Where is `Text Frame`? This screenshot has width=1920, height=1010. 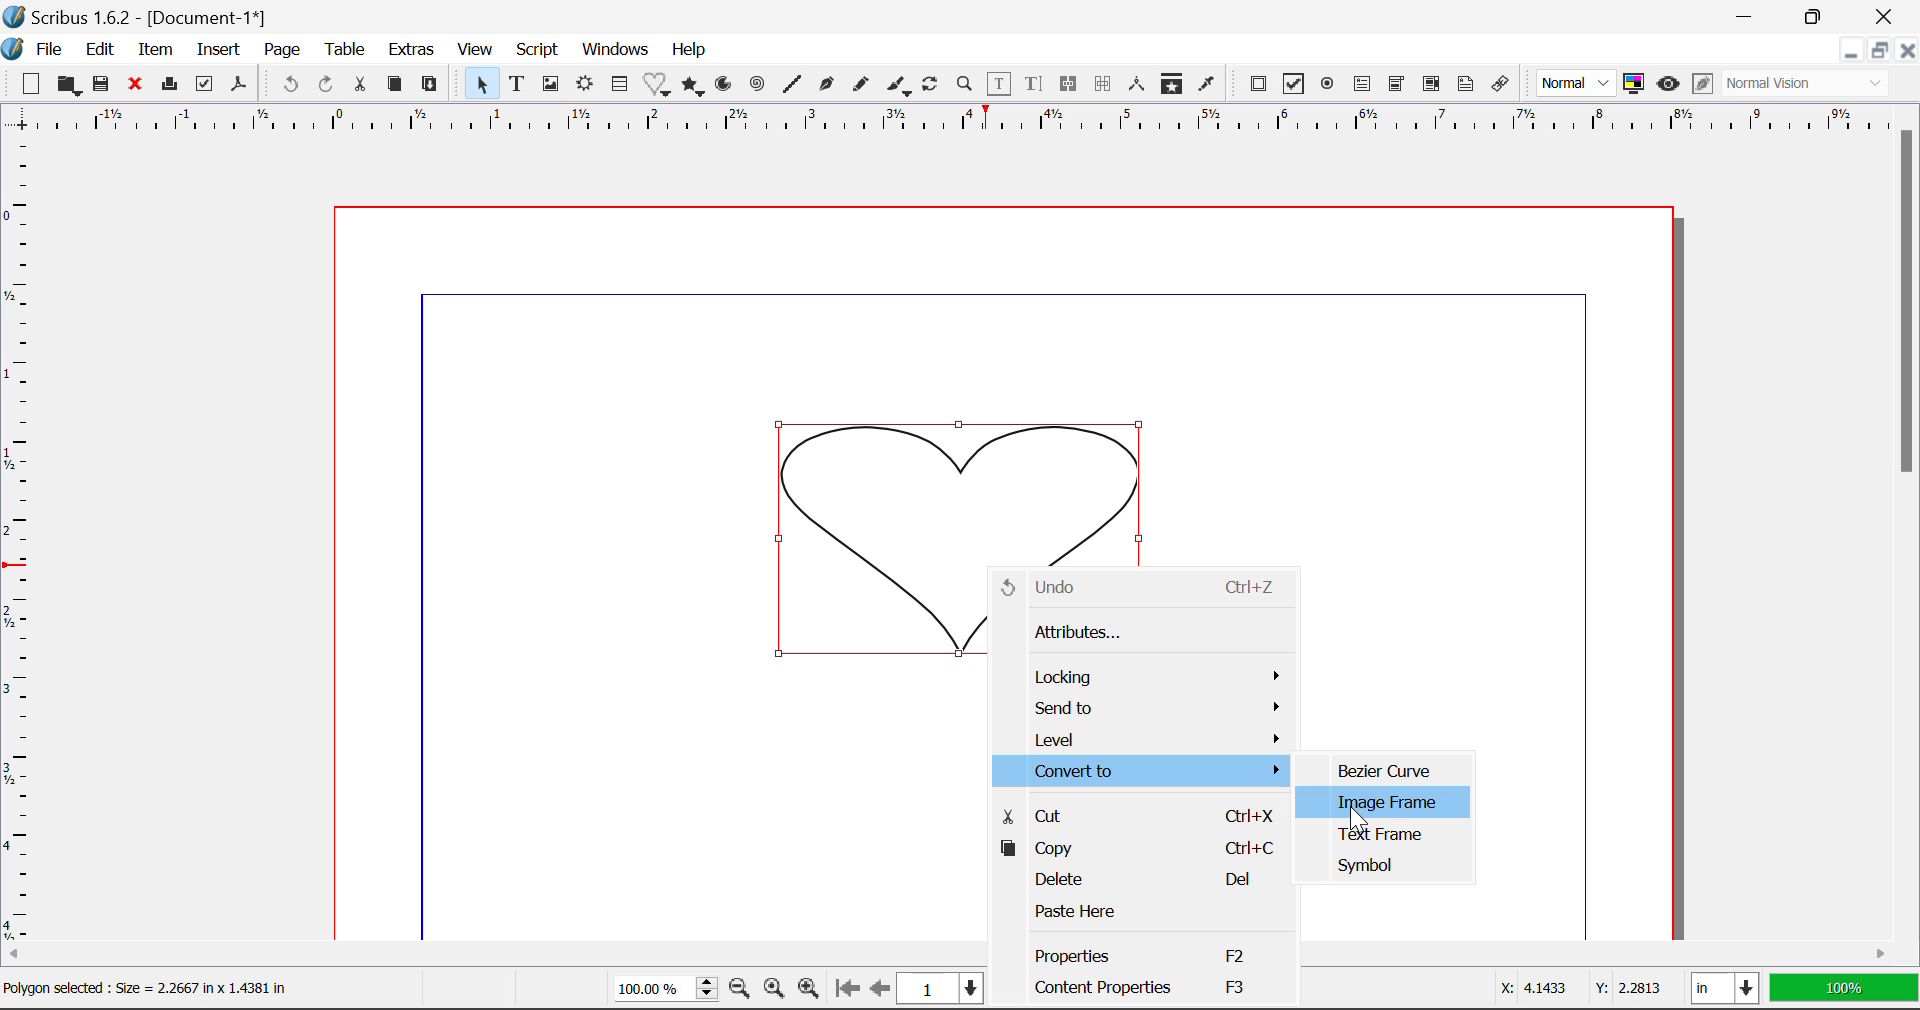 Text Frame is located at coordinates (1382, 835).